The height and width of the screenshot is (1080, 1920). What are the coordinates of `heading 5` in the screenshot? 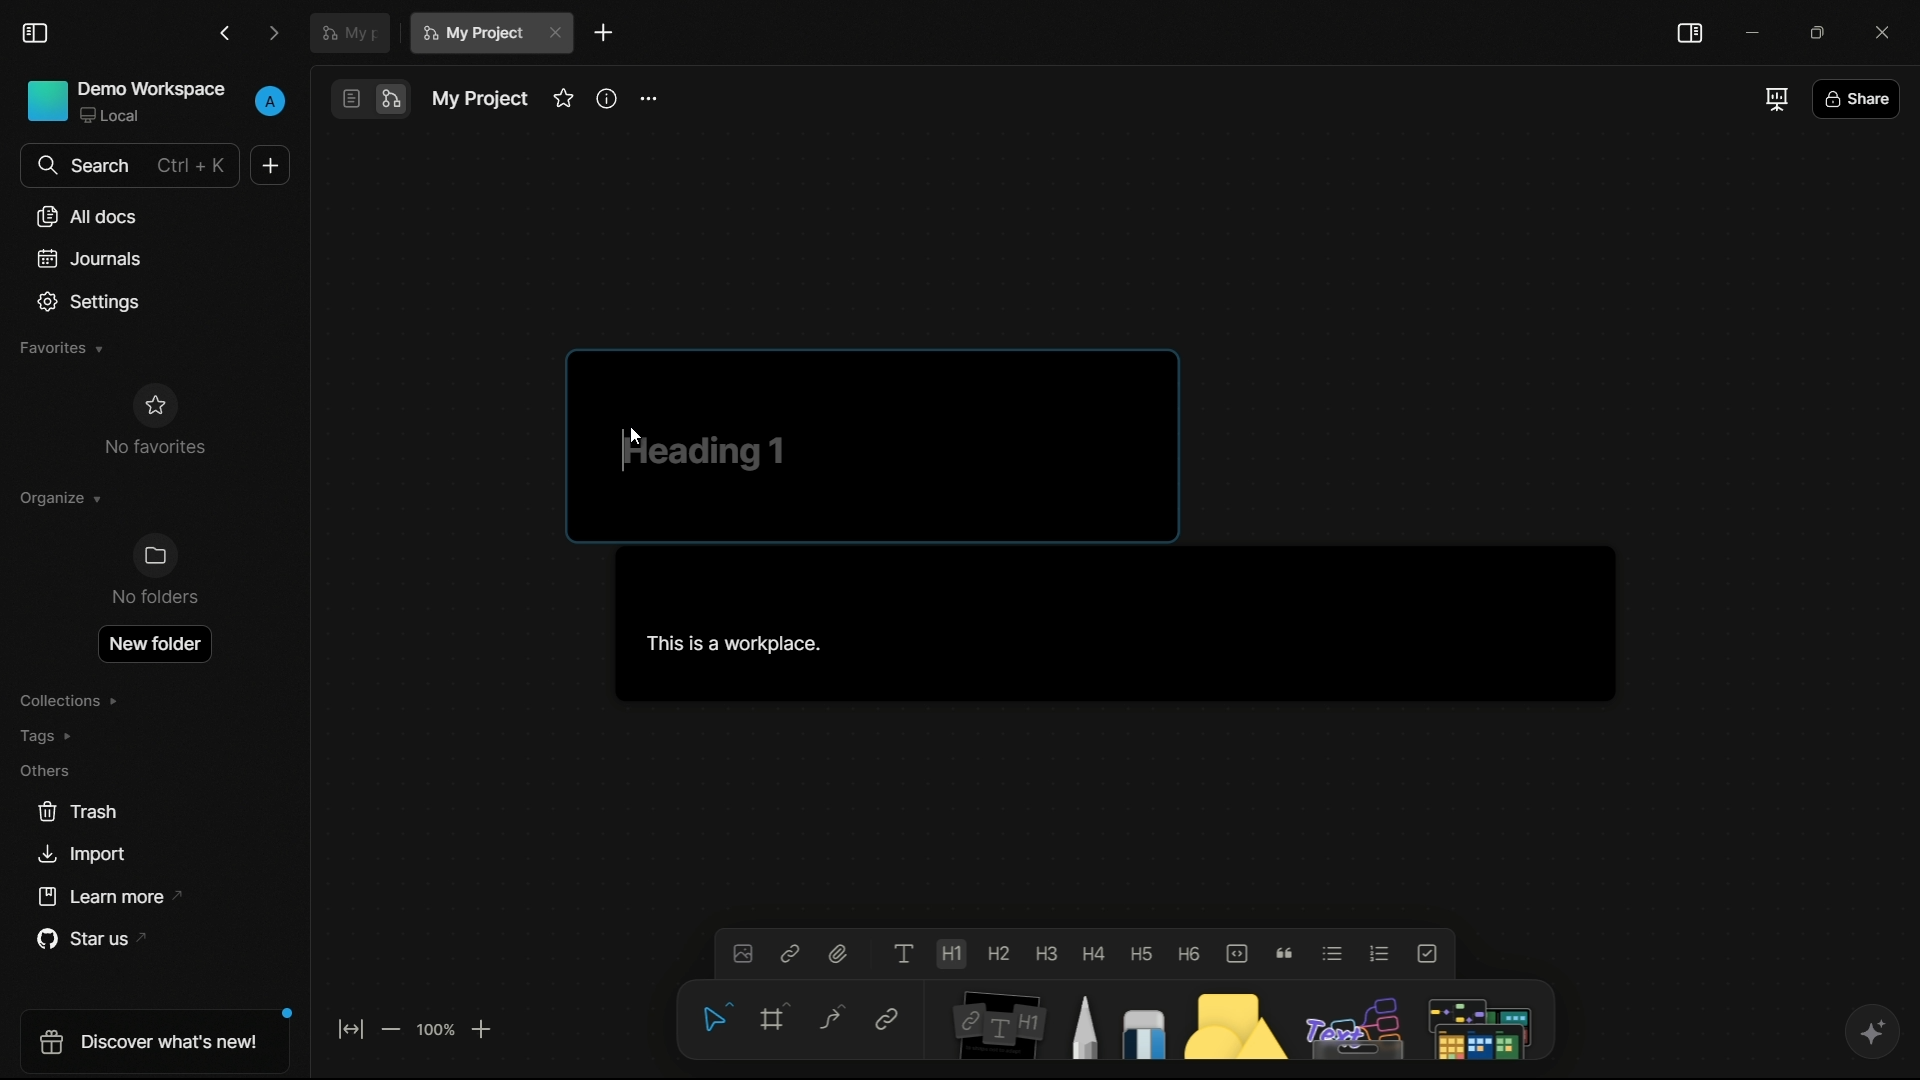 It's located at (1144, 951).